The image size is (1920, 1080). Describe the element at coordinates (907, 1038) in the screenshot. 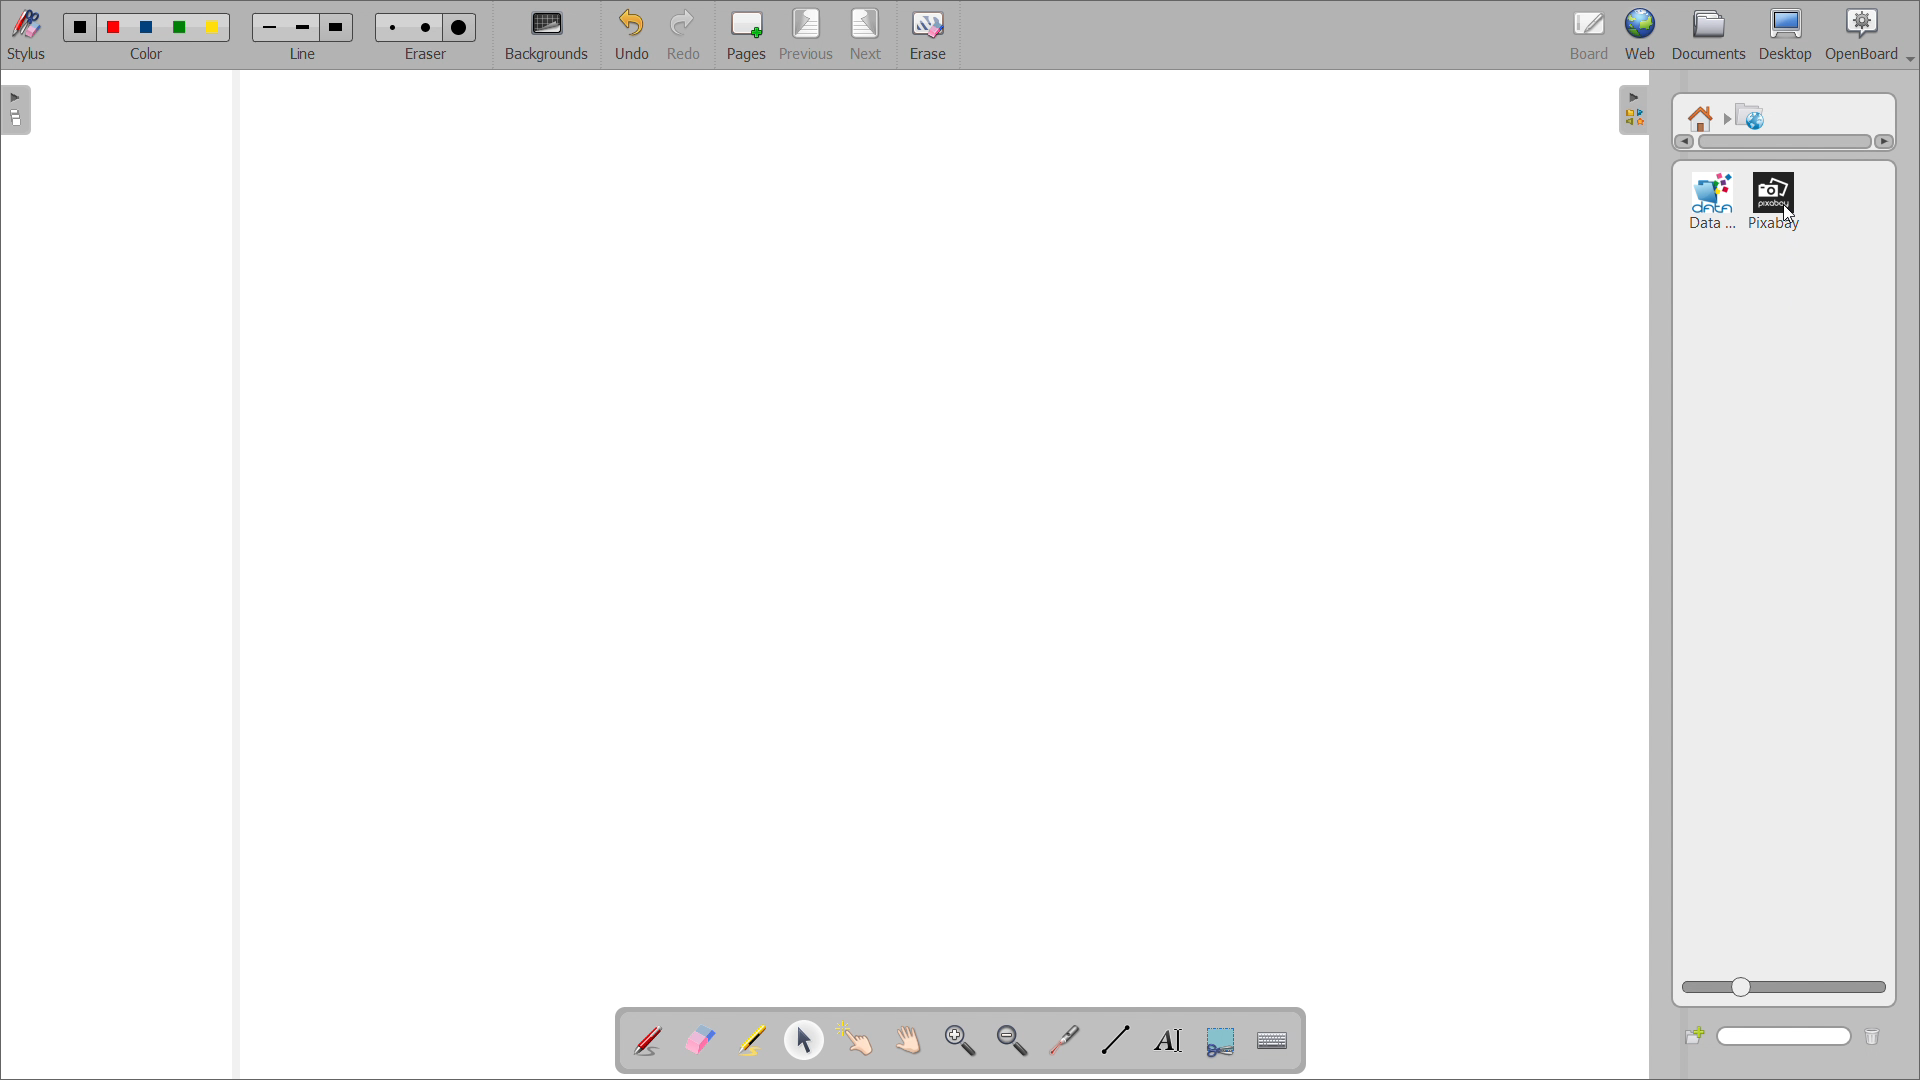

I see `scroll page` at that location.